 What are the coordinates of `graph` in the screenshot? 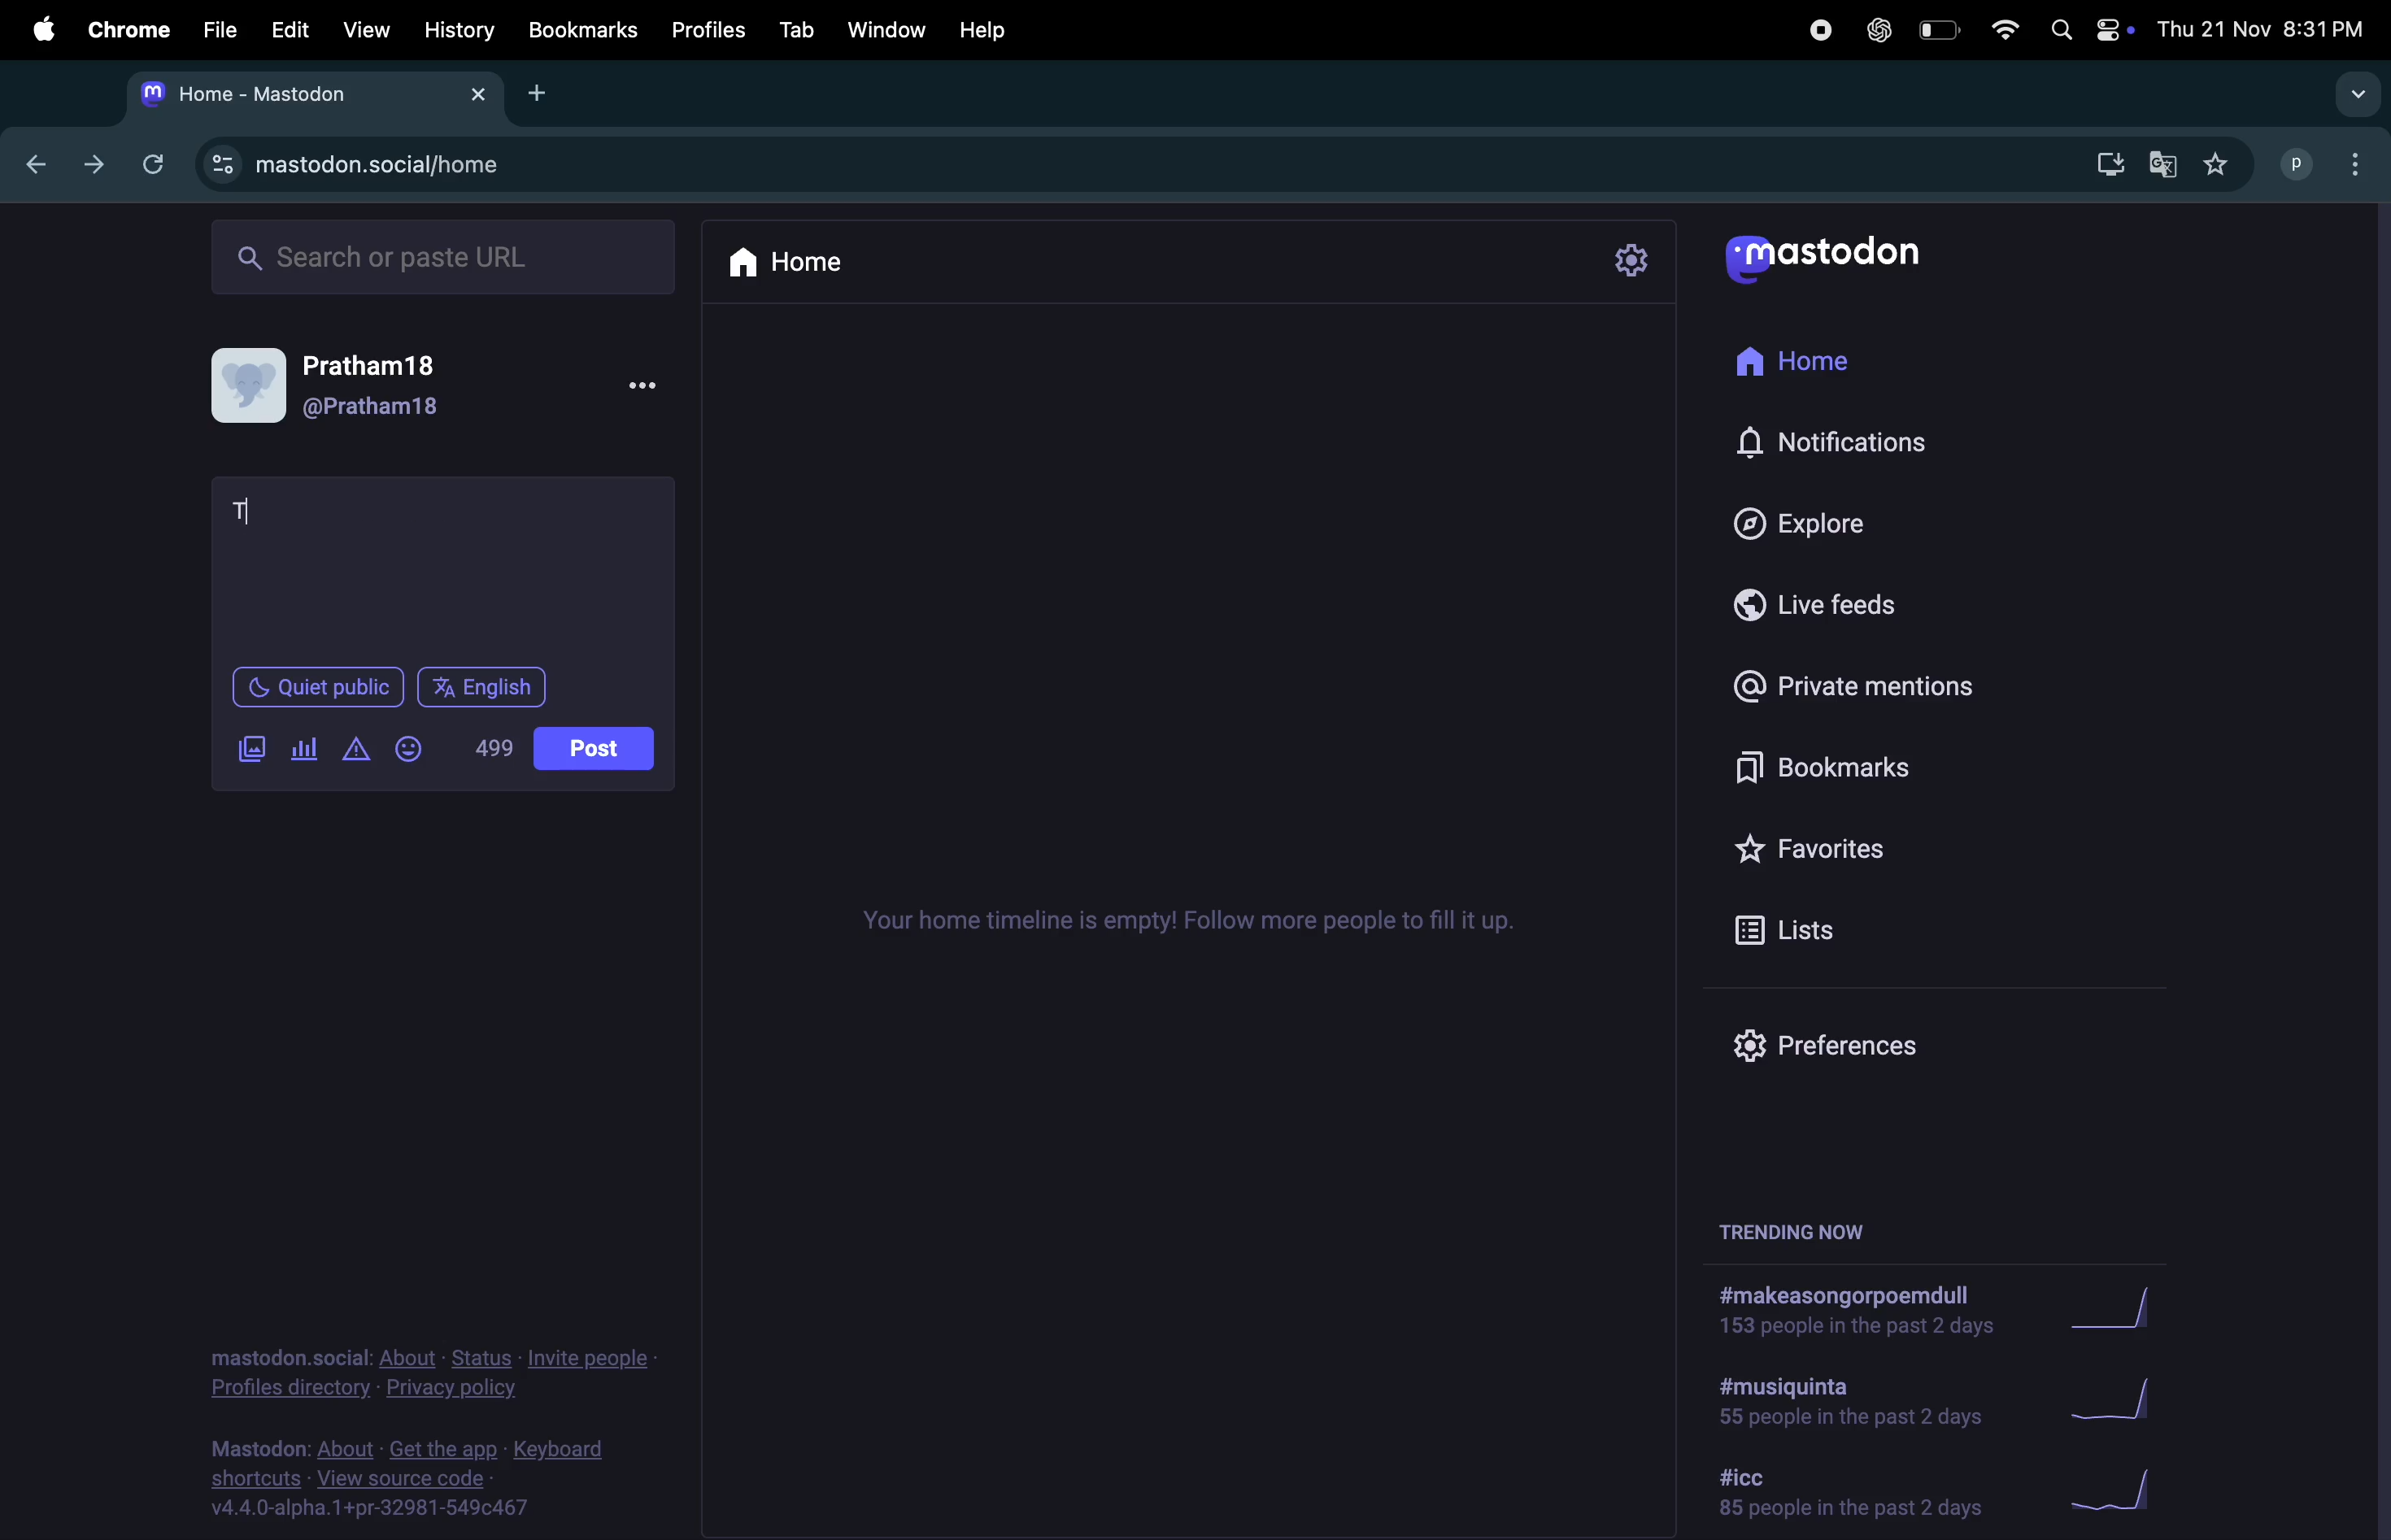 It's located at (2120, 1400).